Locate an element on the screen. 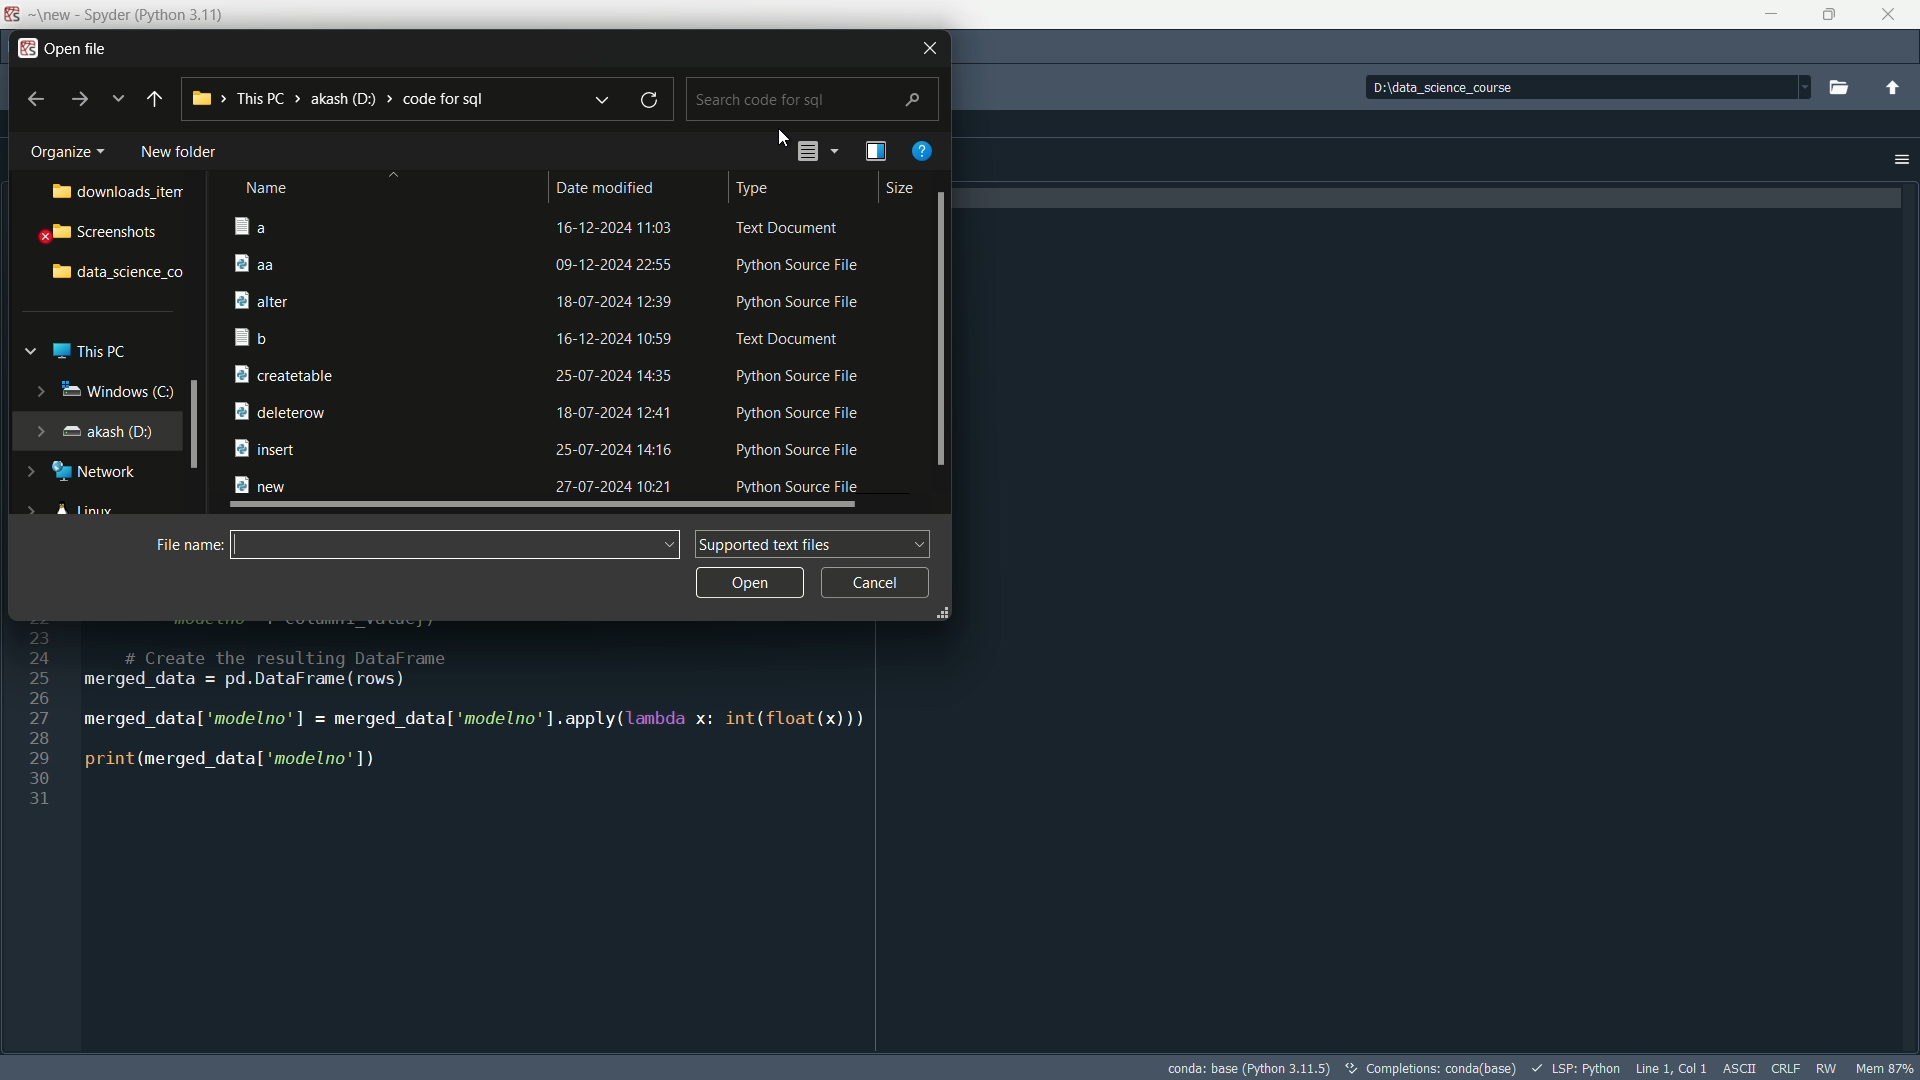 This screenshot has height=1080, width=1920. file-1 is located at coordinates (548, 262).